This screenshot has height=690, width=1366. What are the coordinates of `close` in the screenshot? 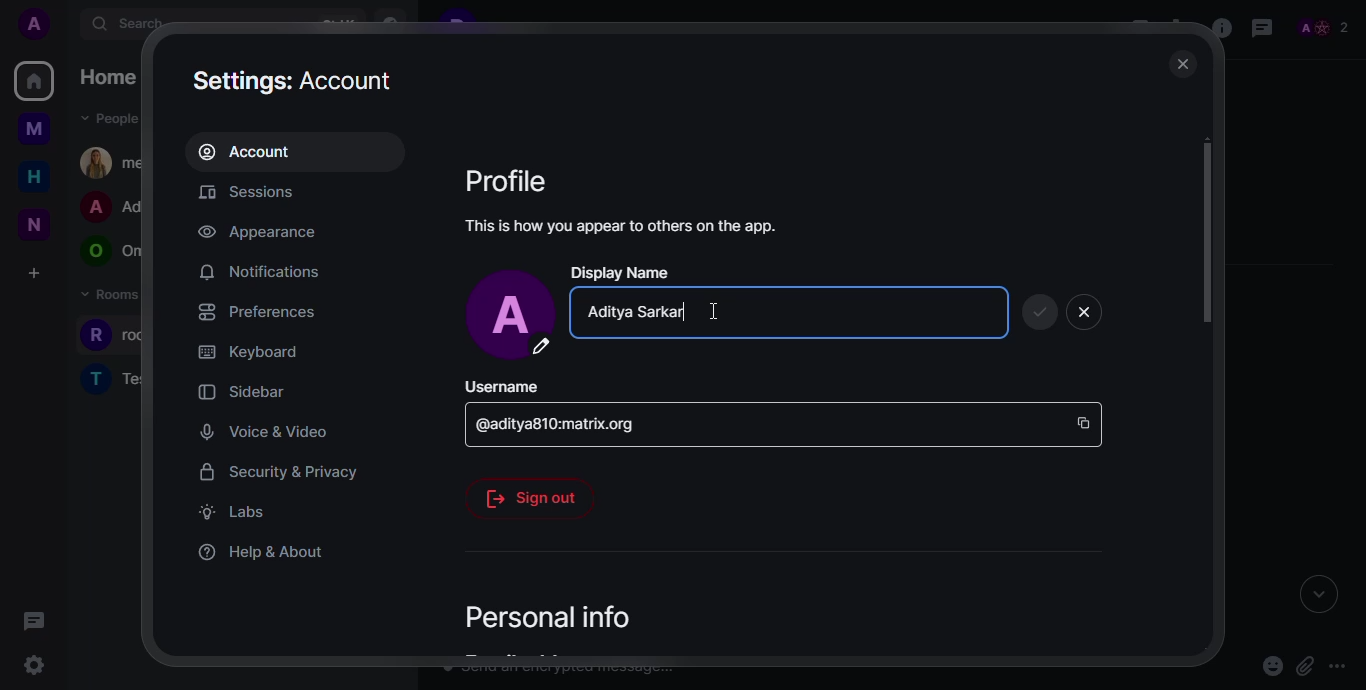 It's located at (1181, 64).